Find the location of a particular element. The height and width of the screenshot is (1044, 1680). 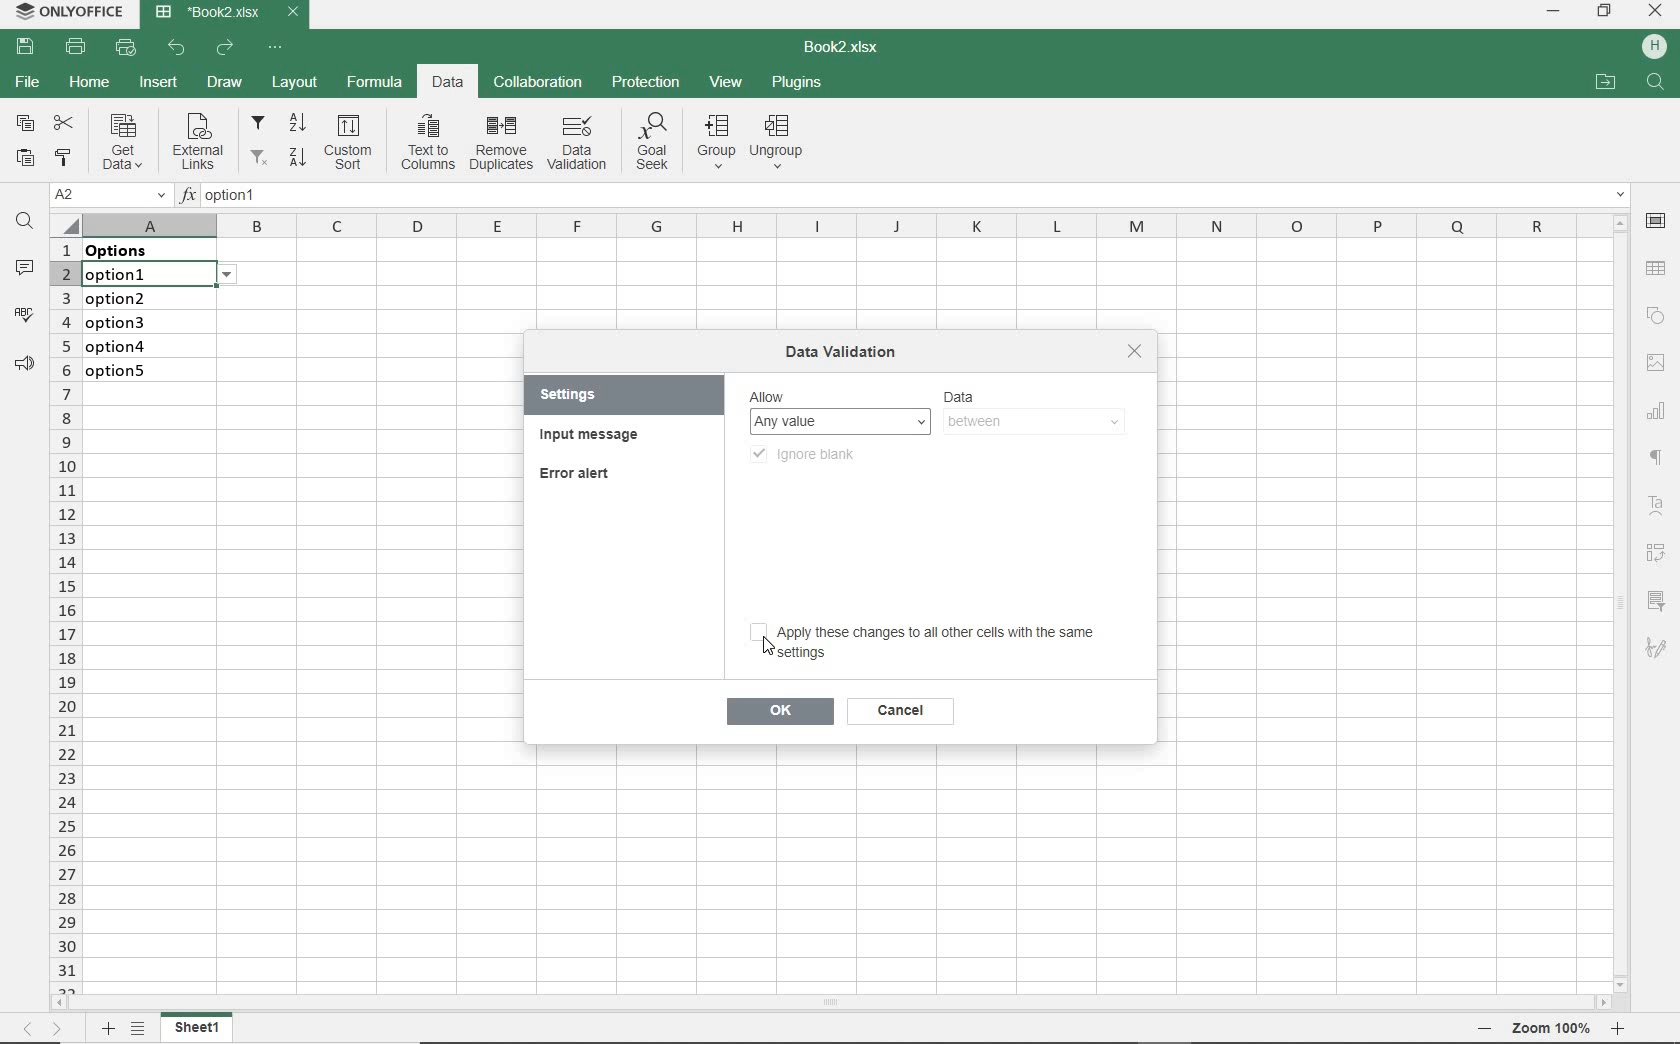

SAVE is located at coordinates (25, 48).